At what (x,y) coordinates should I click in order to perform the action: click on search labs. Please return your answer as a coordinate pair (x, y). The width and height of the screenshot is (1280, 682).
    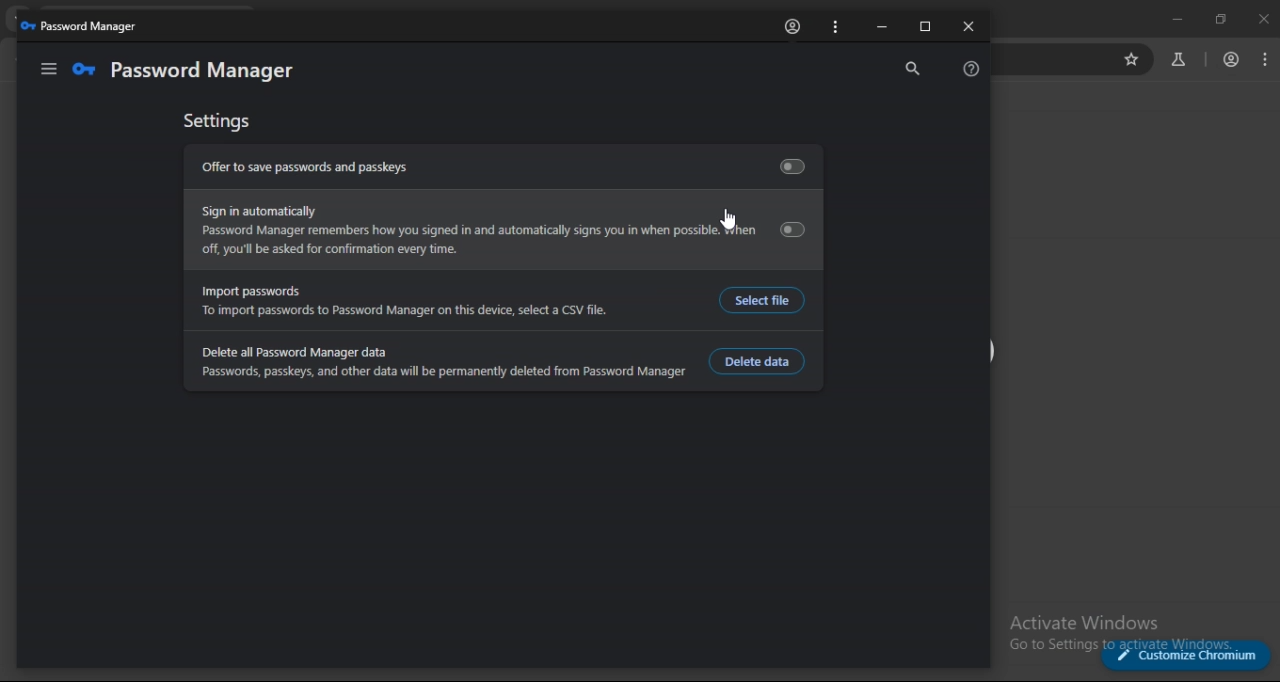
    Looking at the image, I should click on (1178, 59).